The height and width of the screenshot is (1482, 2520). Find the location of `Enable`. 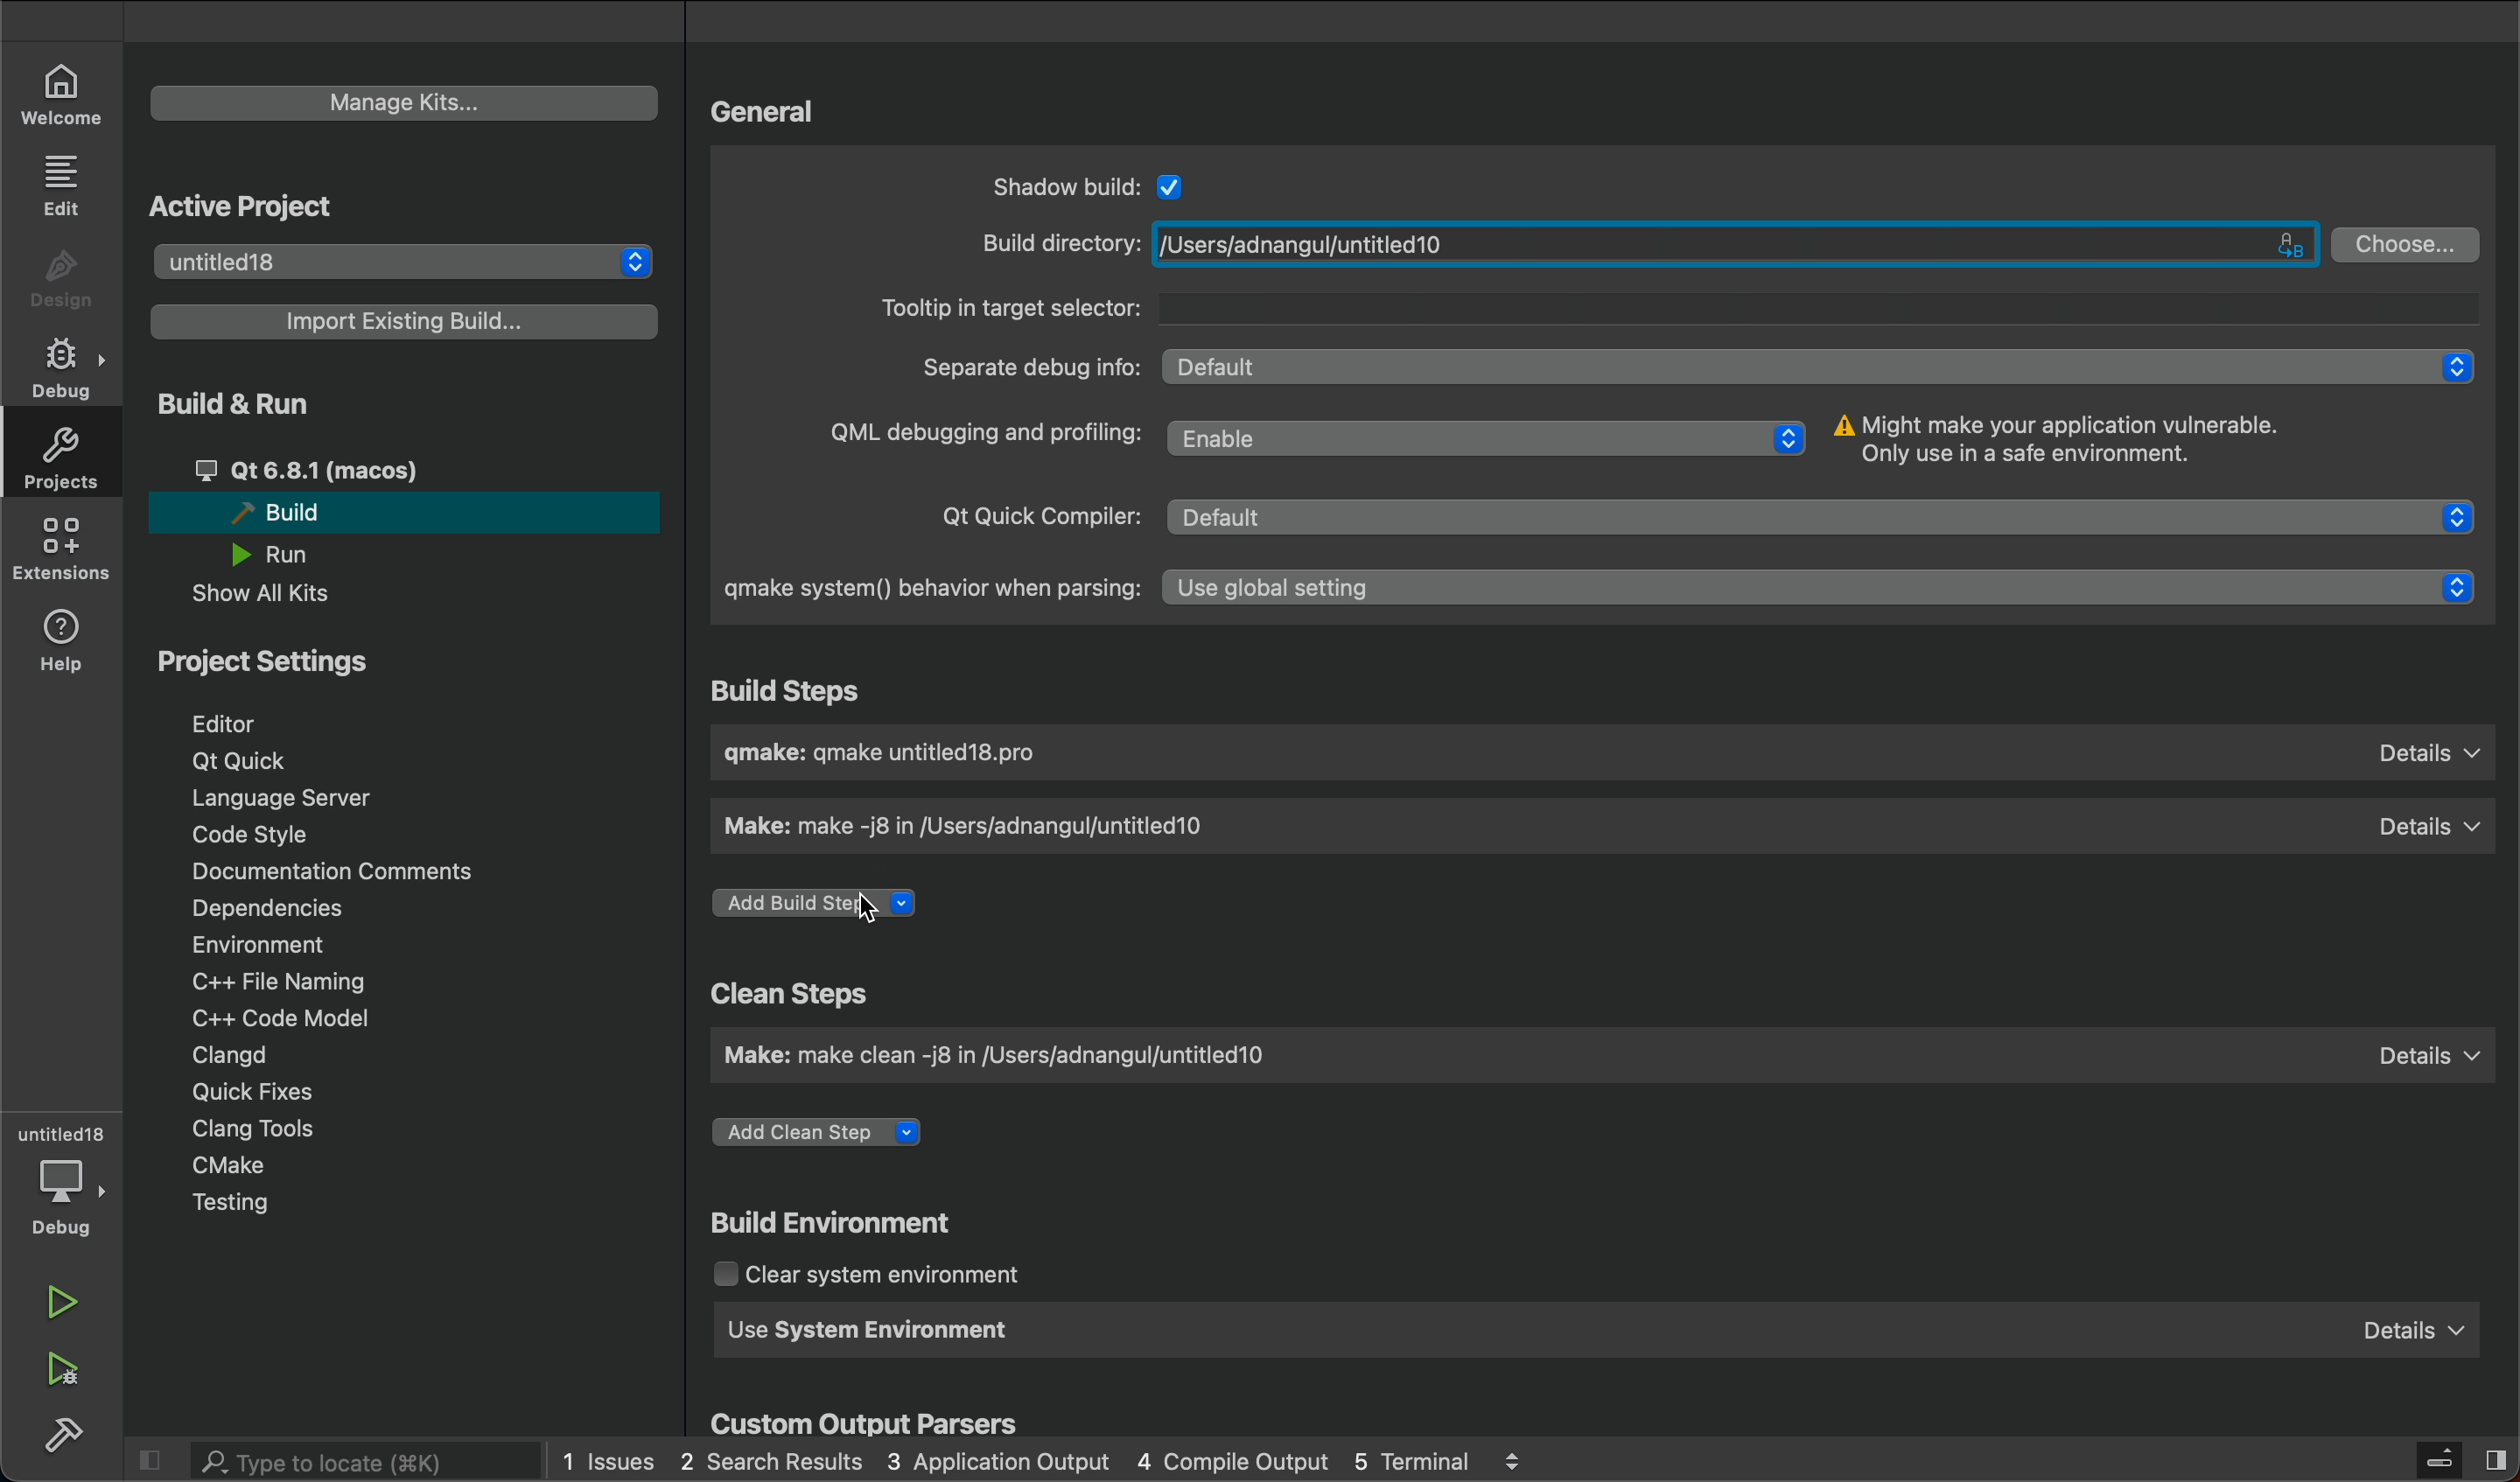

Enable is located at coordinates (1487, 437).